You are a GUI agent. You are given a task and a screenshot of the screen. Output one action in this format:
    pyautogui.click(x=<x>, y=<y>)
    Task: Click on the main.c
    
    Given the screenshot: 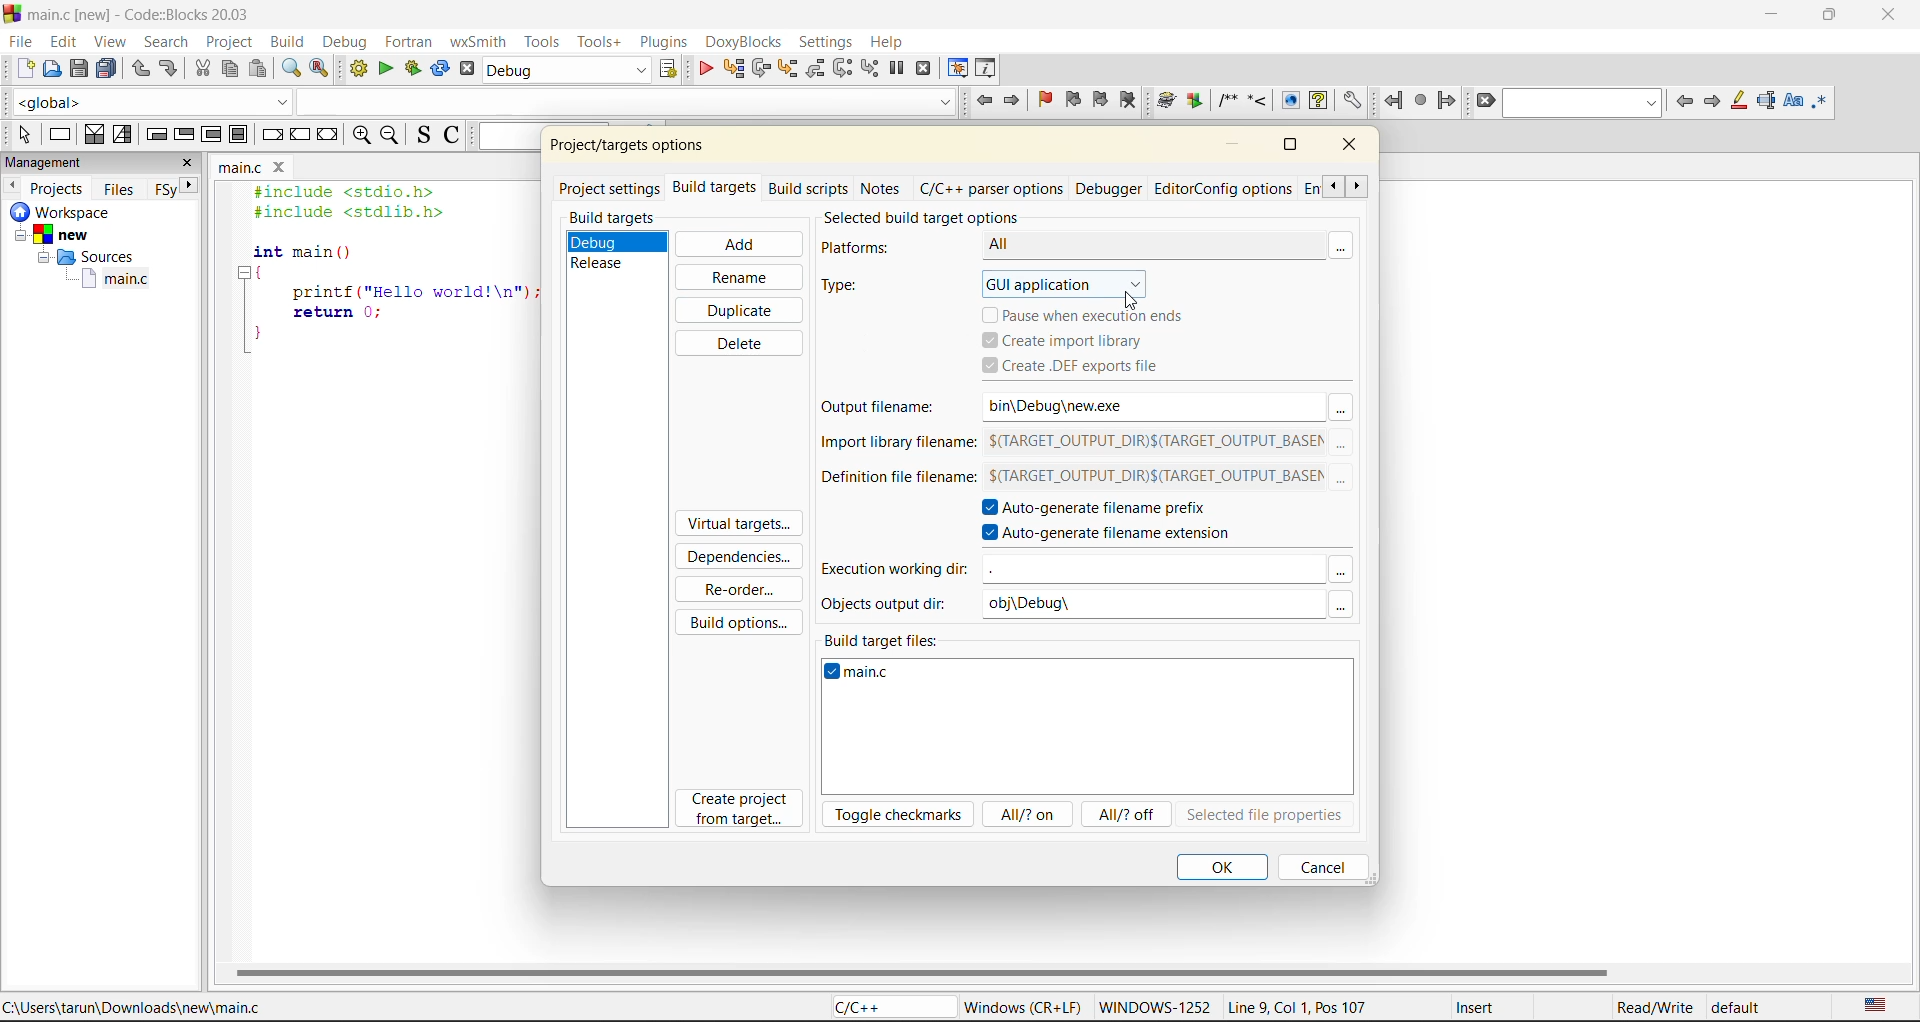 What is the action you would take?
    pyautogui.click(x=240, y=169)
    